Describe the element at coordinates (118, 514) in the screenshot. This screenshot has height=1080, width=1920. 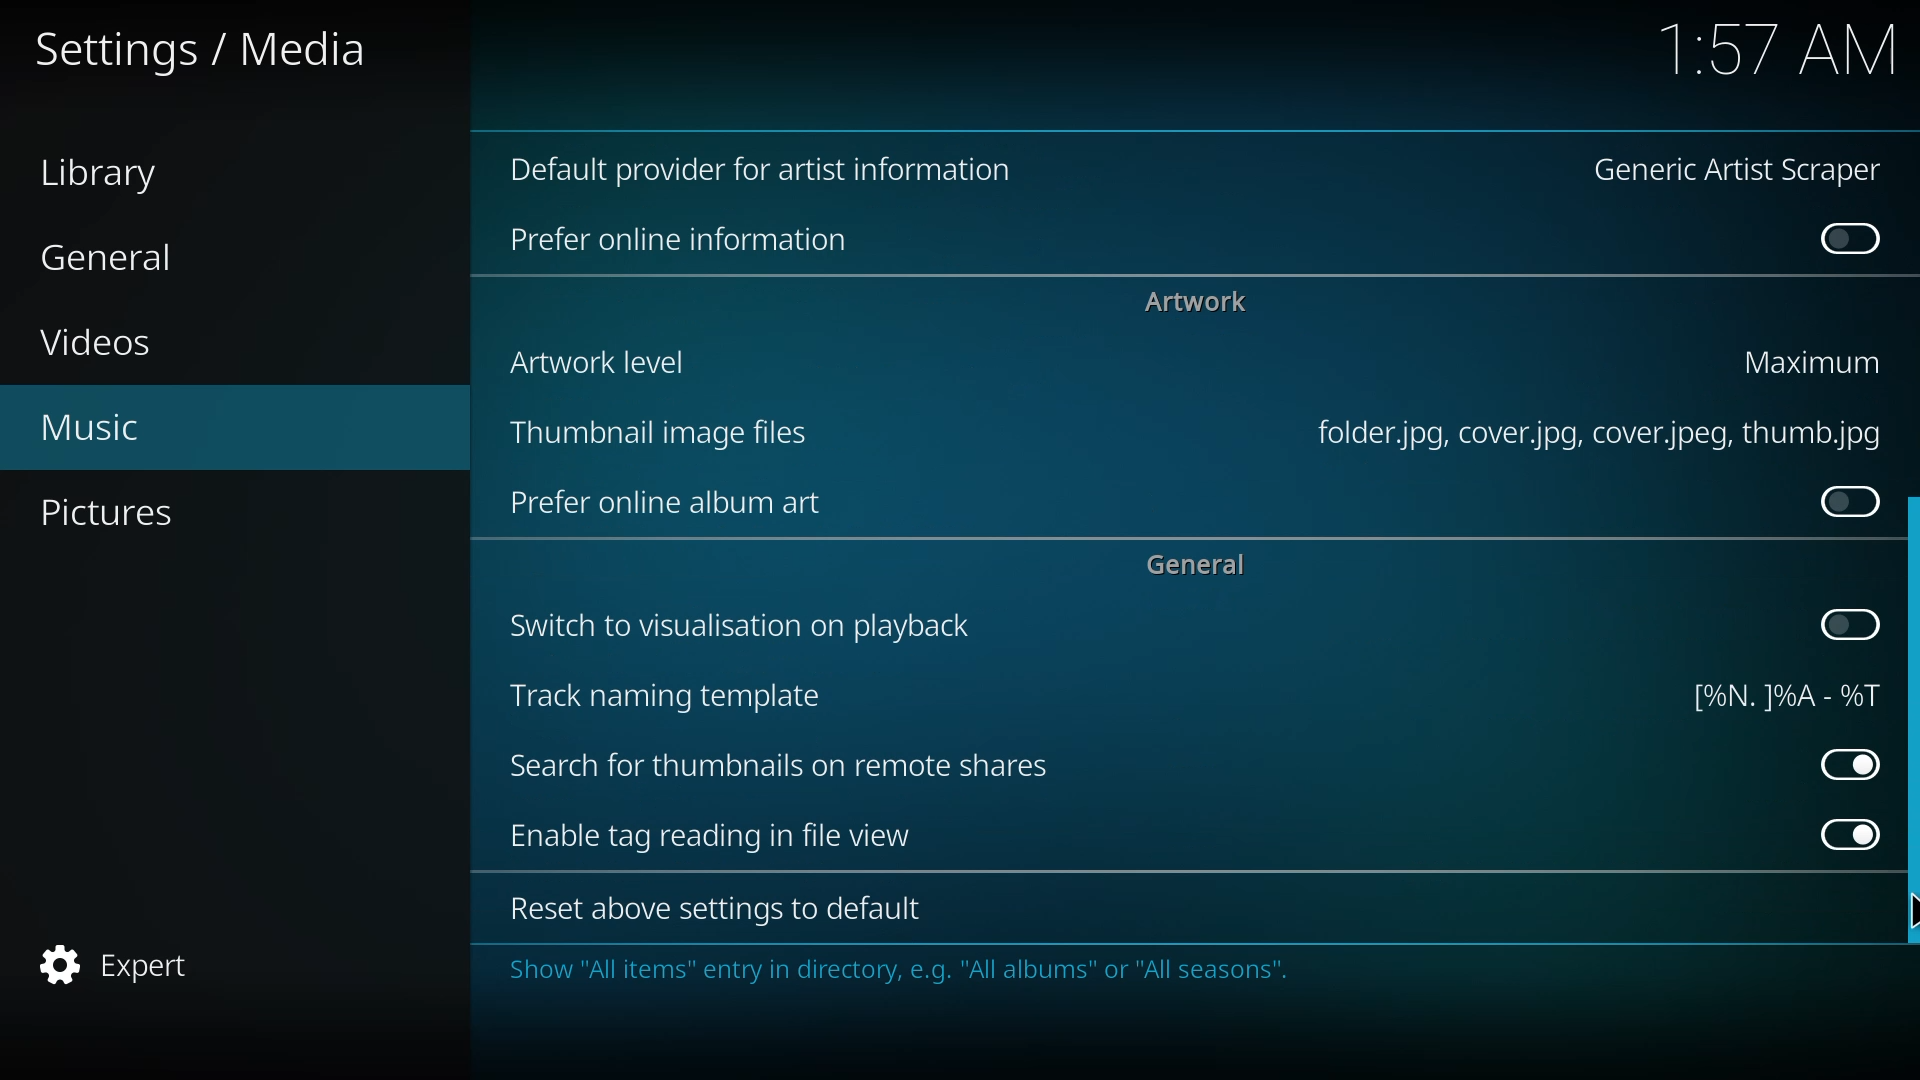
I see `pictures` at that location.